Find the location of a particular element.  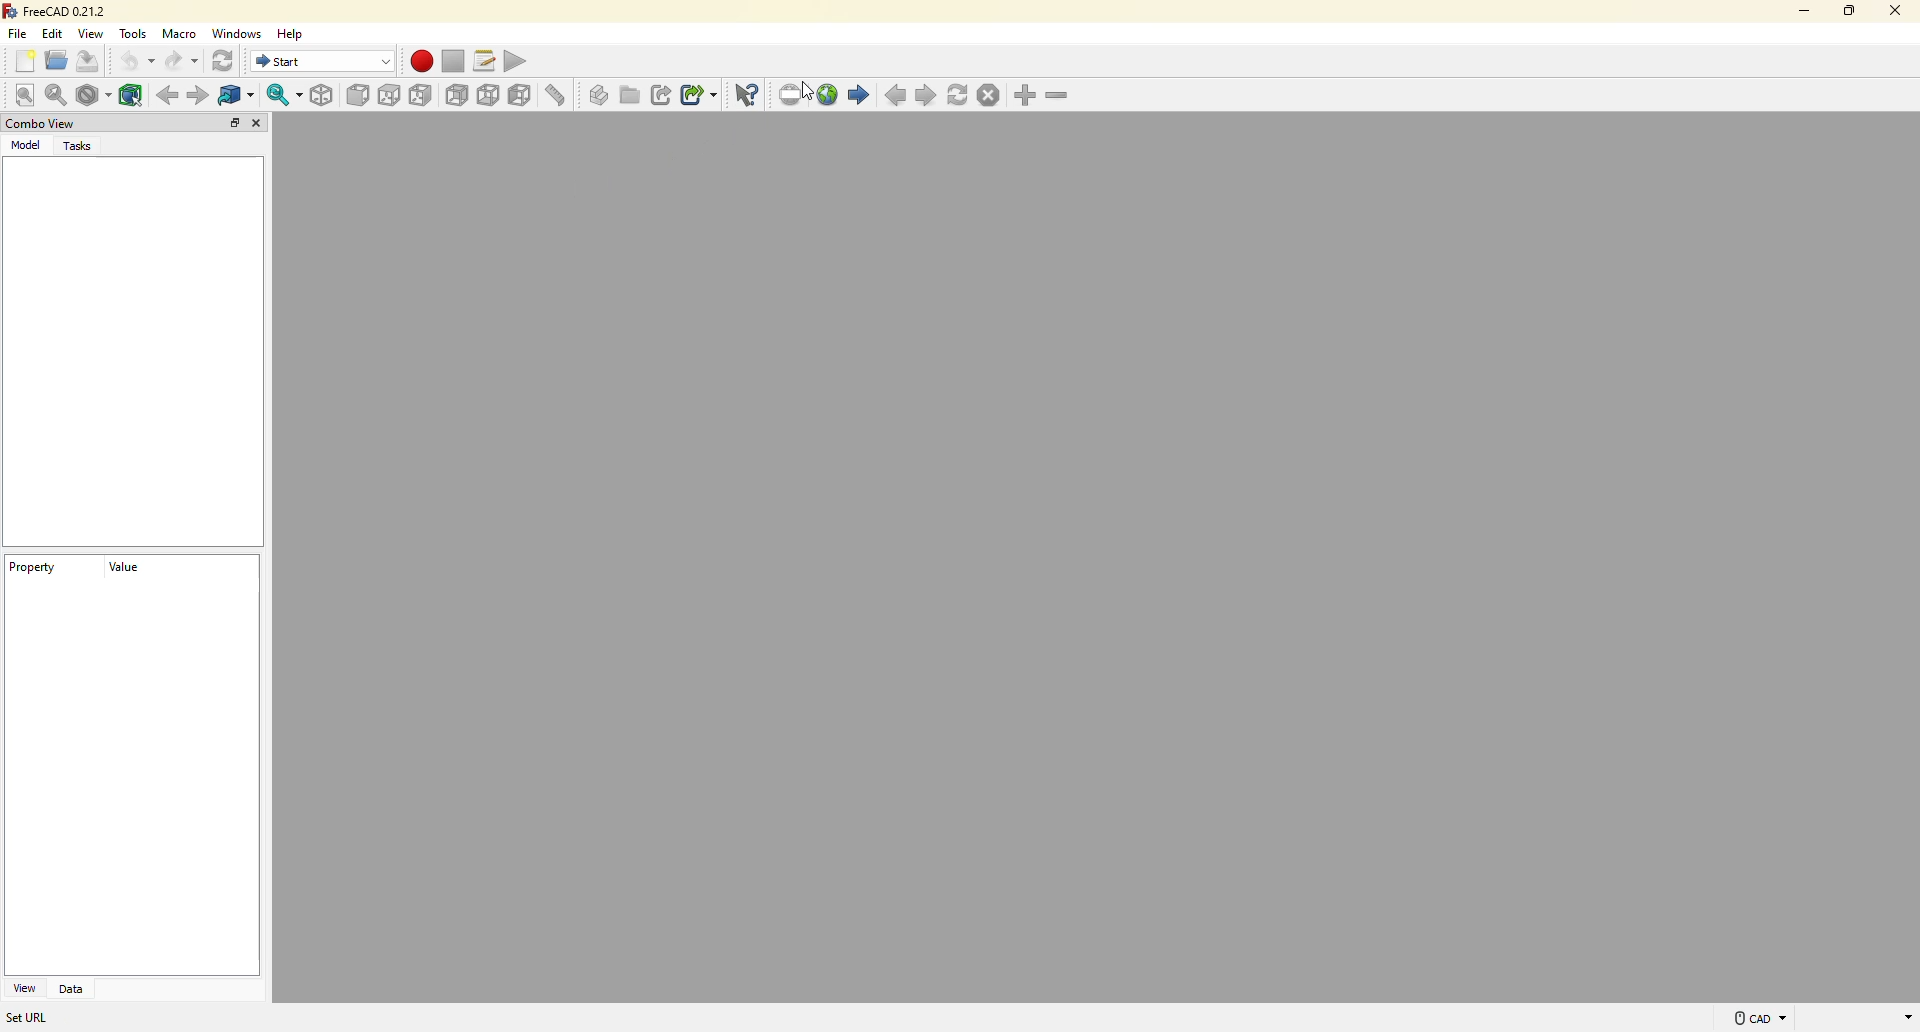

model is located at coordinates (27, 146).